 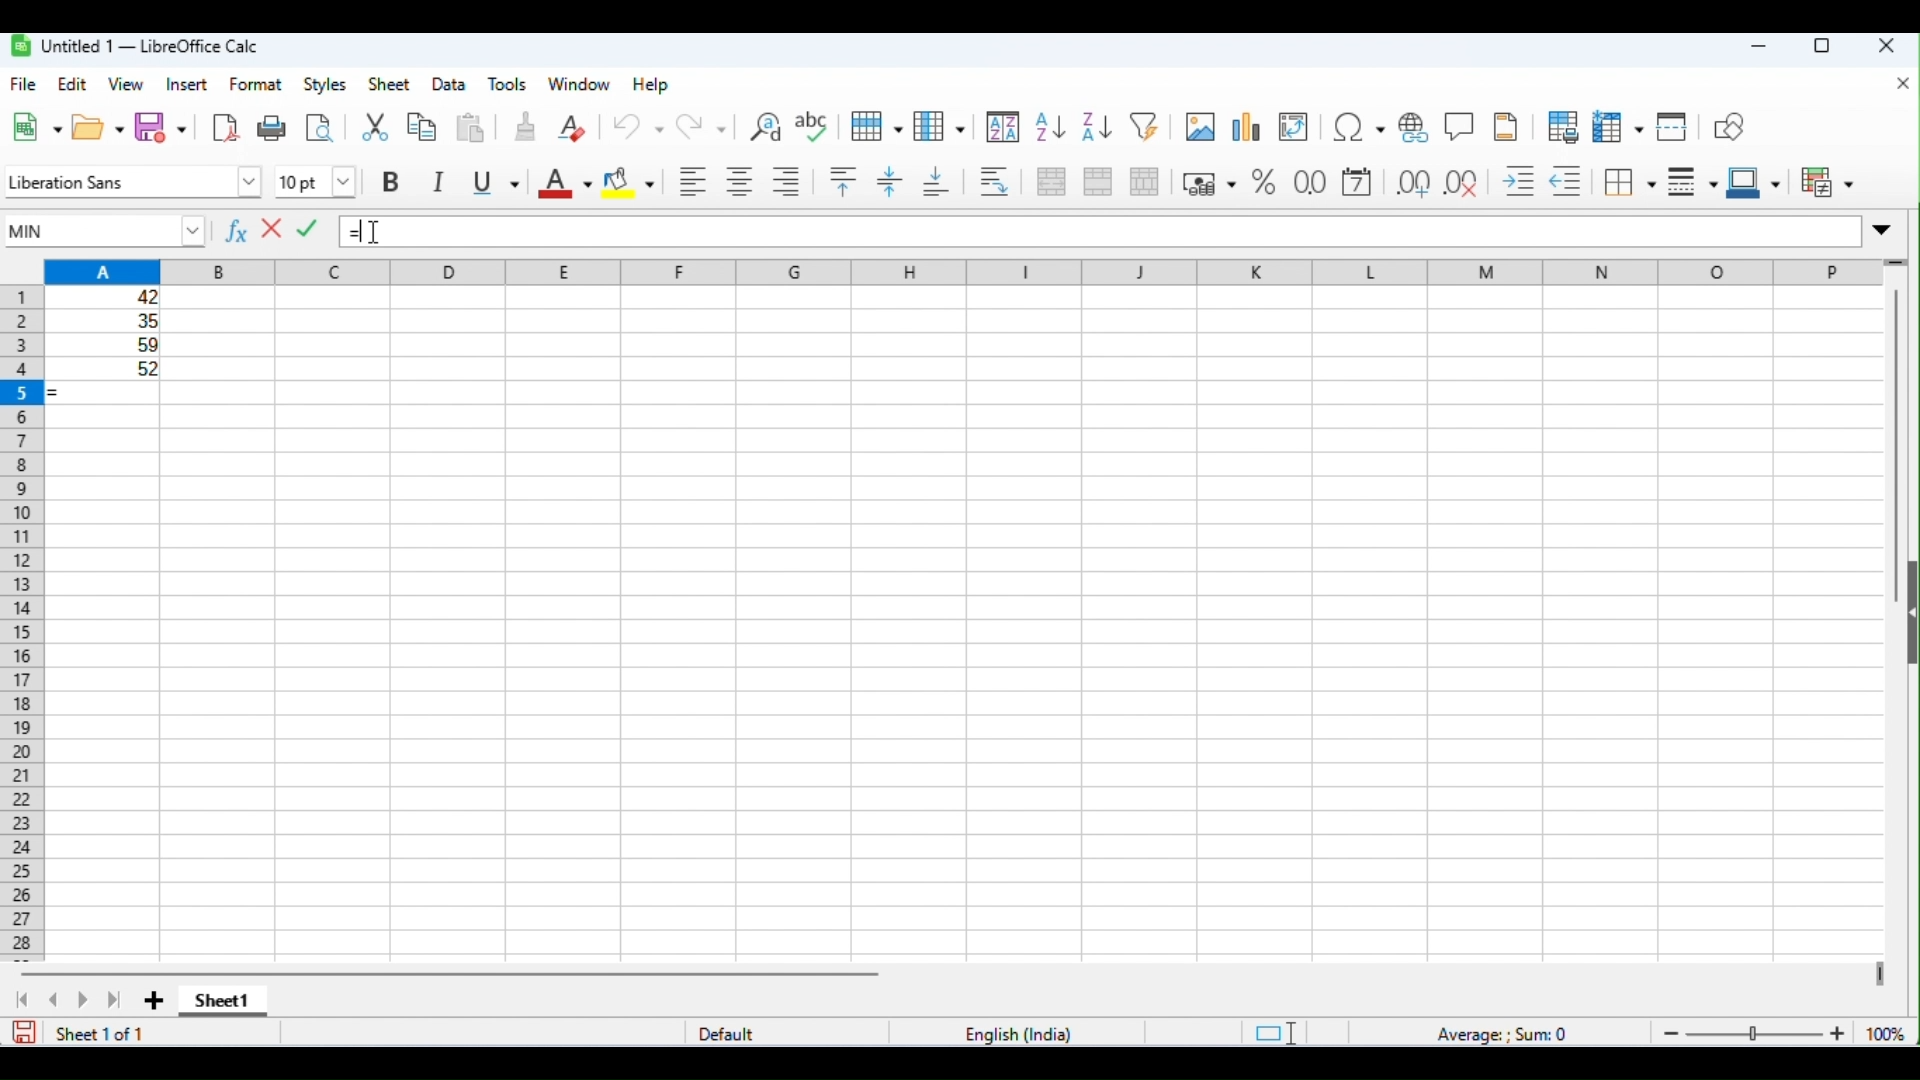 What do you see at coordinates (450, 85) in the screenshot?
I see `data` at bounding box center [450, 85].